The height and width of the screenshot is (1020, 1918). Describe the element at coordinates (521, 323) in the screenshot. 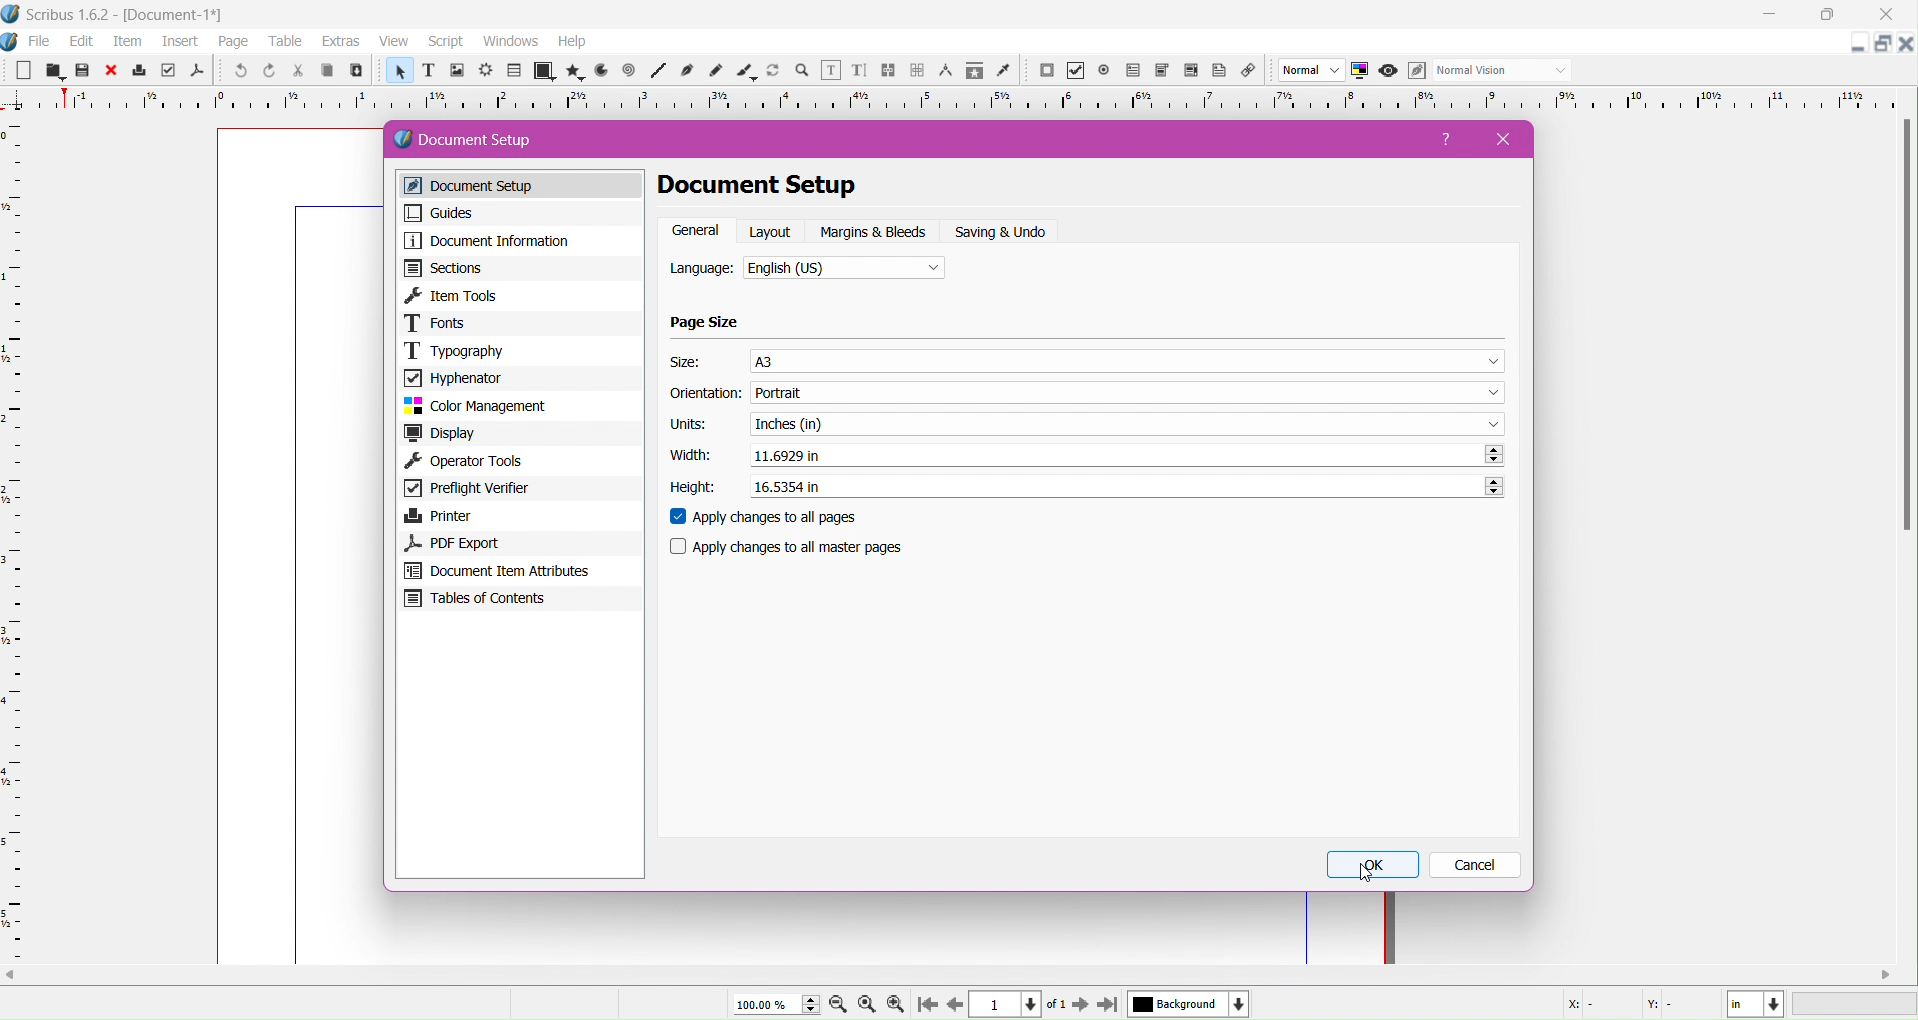

I see `Fonts` at that location.